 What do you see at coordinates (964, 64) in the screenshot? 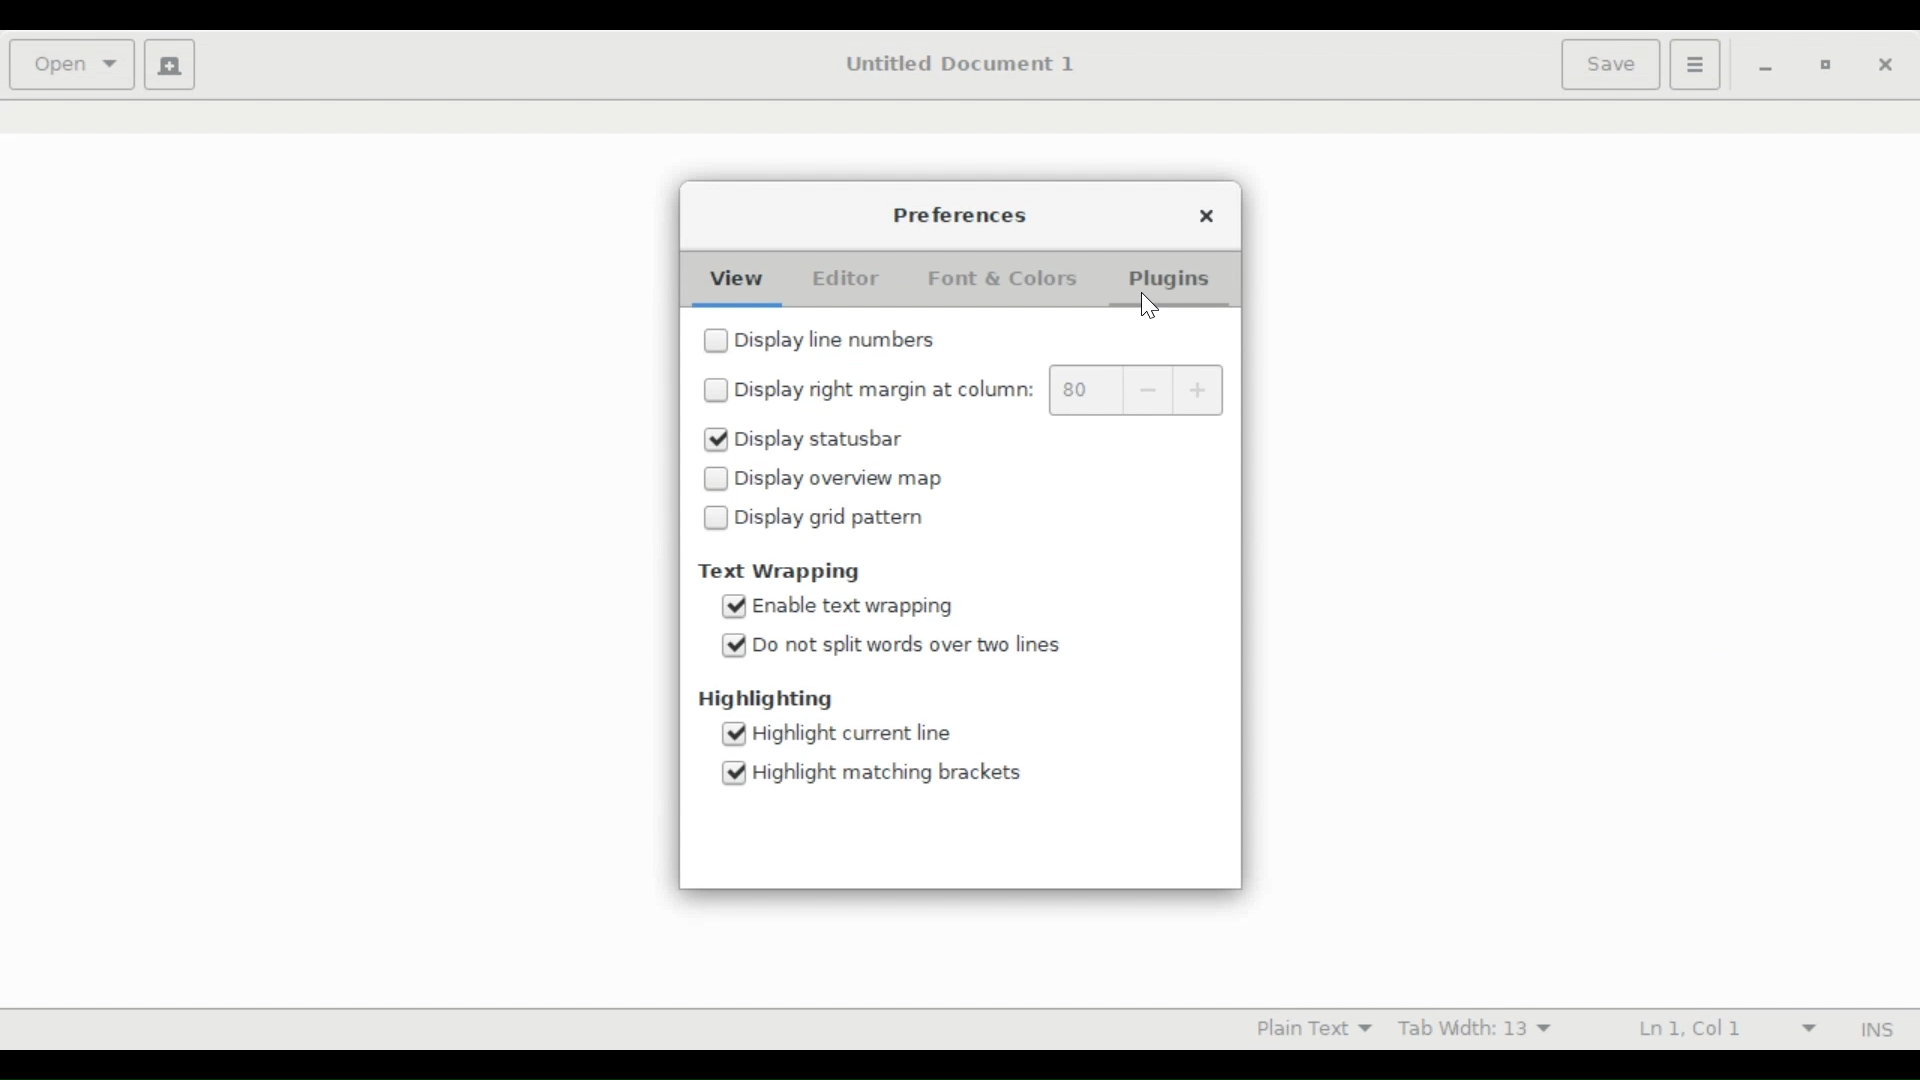
I see `Untitled Document 1` at bounding box center [964, 64].